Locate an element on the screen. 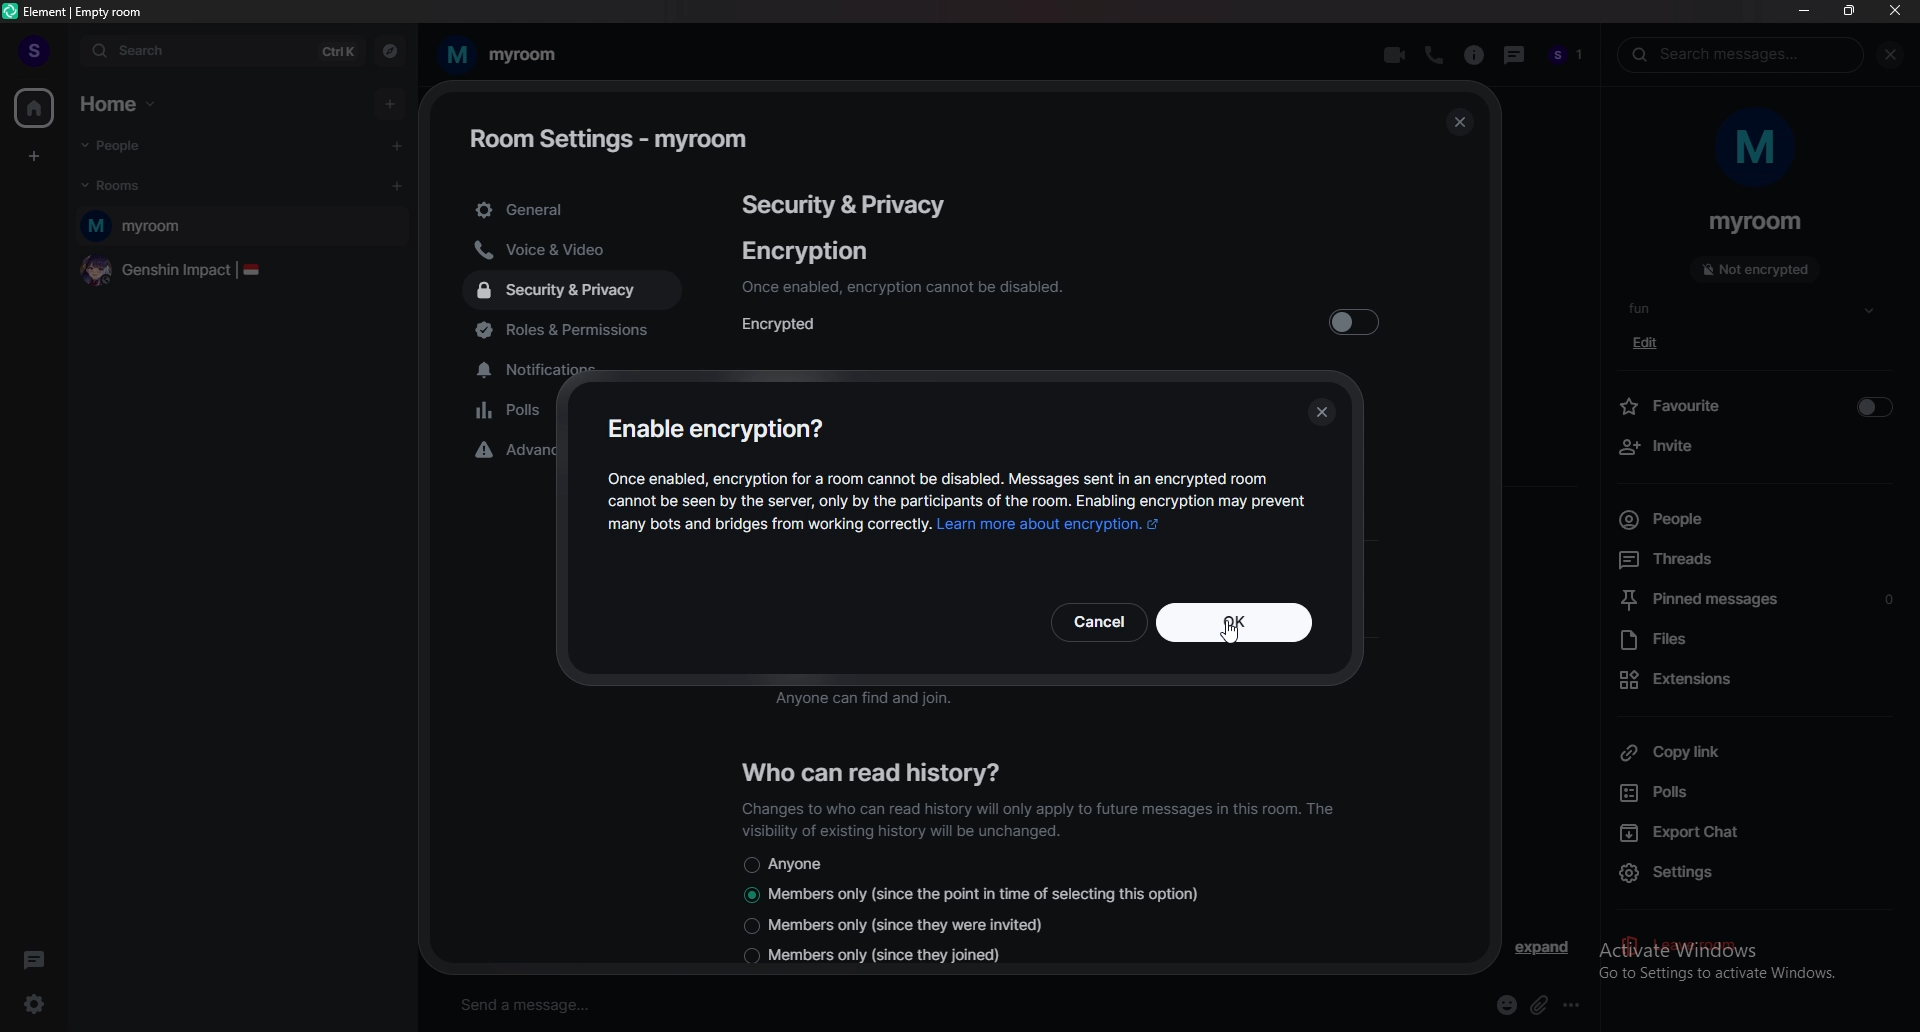 This screenshot has height=1032, width=1920. start chat is located at coordinates (399, 147).